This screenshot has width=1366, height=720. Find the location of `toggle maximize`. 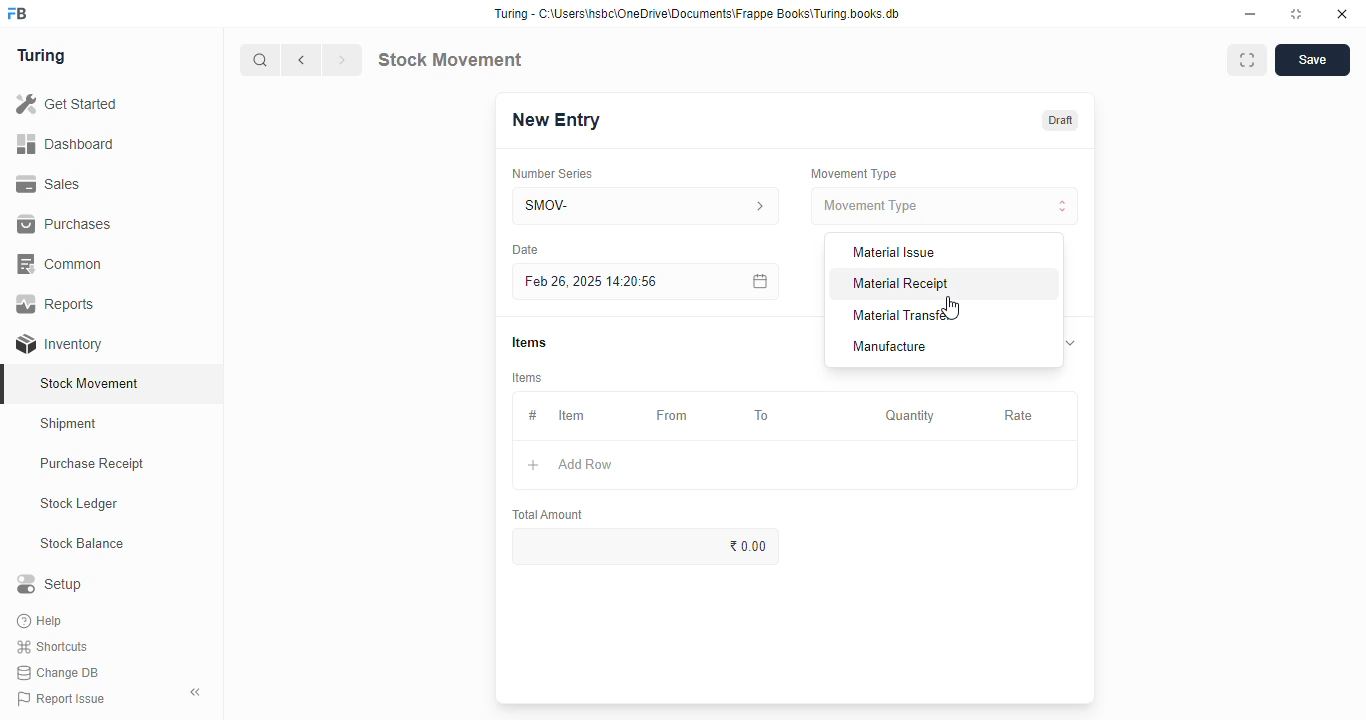

toggle maximize is located at coordinates (1295, 14).